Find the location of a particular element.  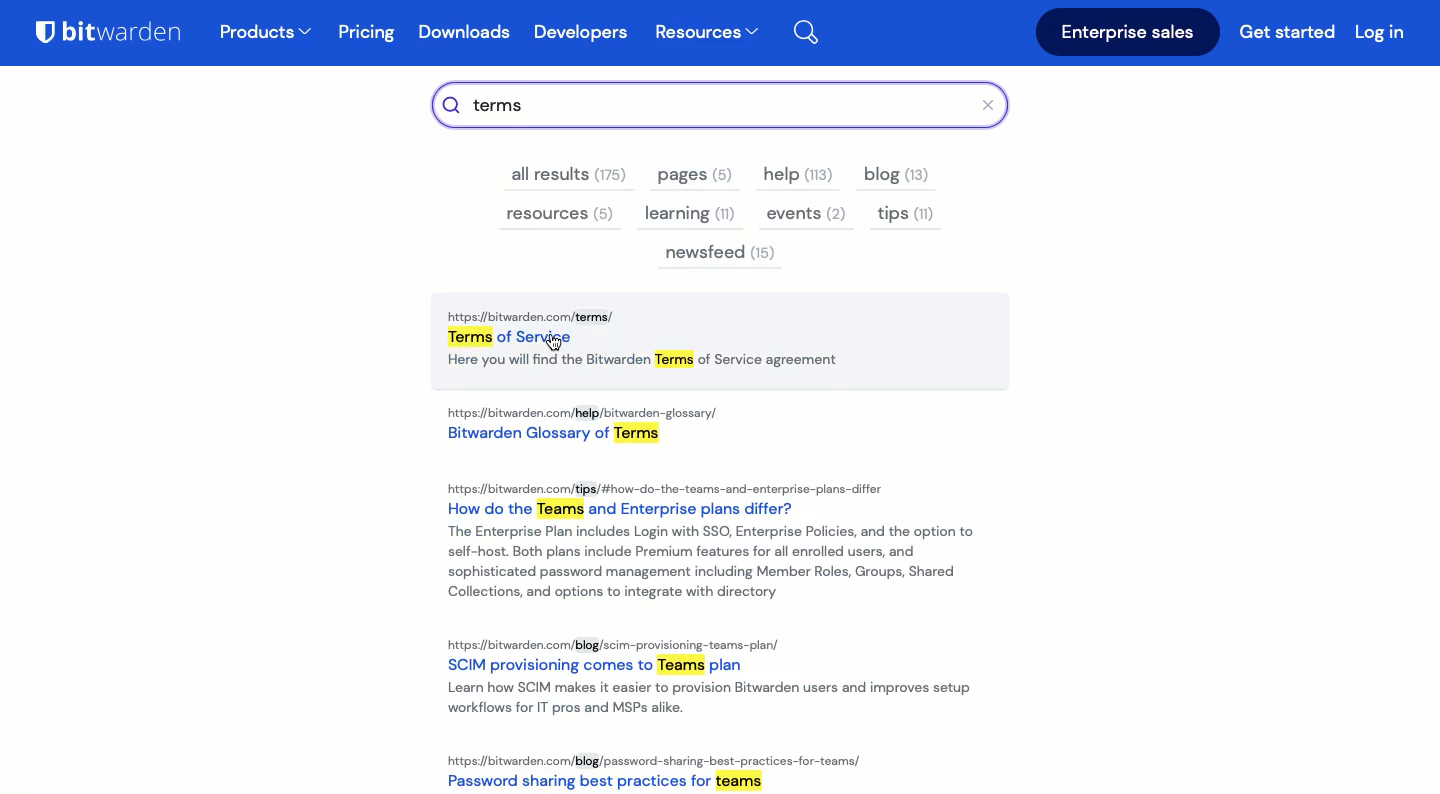

Cursor is located at coordinates (551, 344).